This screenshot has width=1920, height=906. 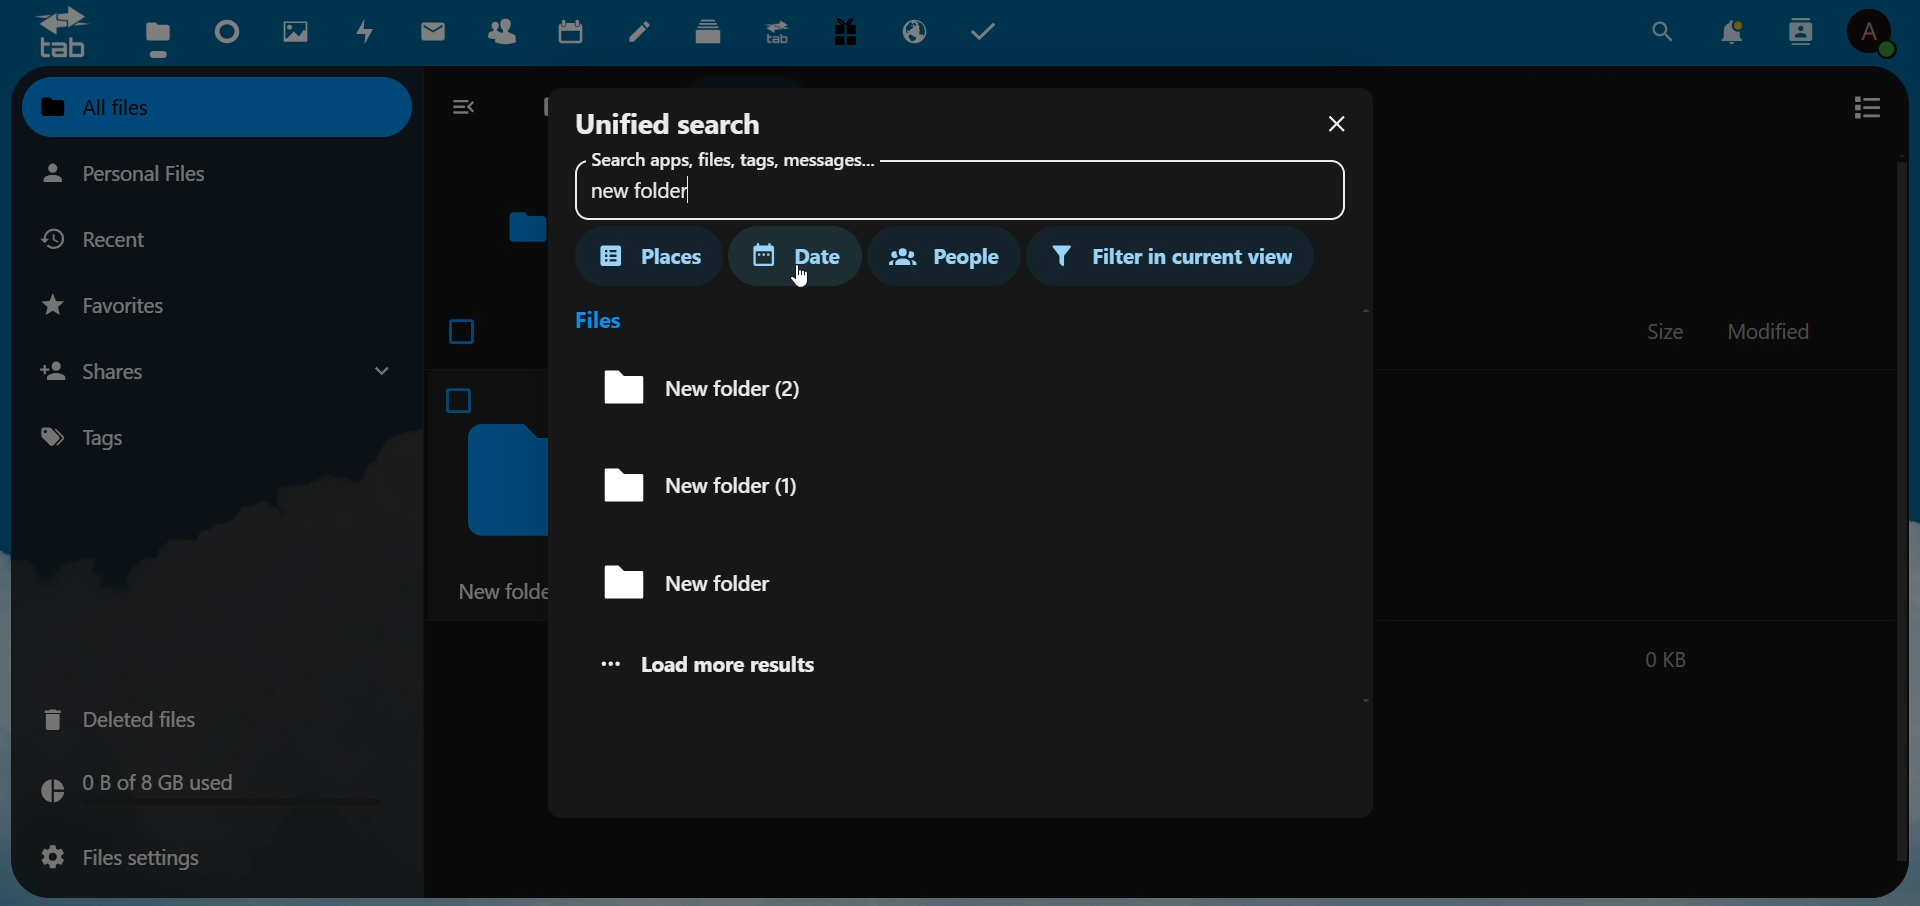 I want to click on personal, so click(x=169, y=175).